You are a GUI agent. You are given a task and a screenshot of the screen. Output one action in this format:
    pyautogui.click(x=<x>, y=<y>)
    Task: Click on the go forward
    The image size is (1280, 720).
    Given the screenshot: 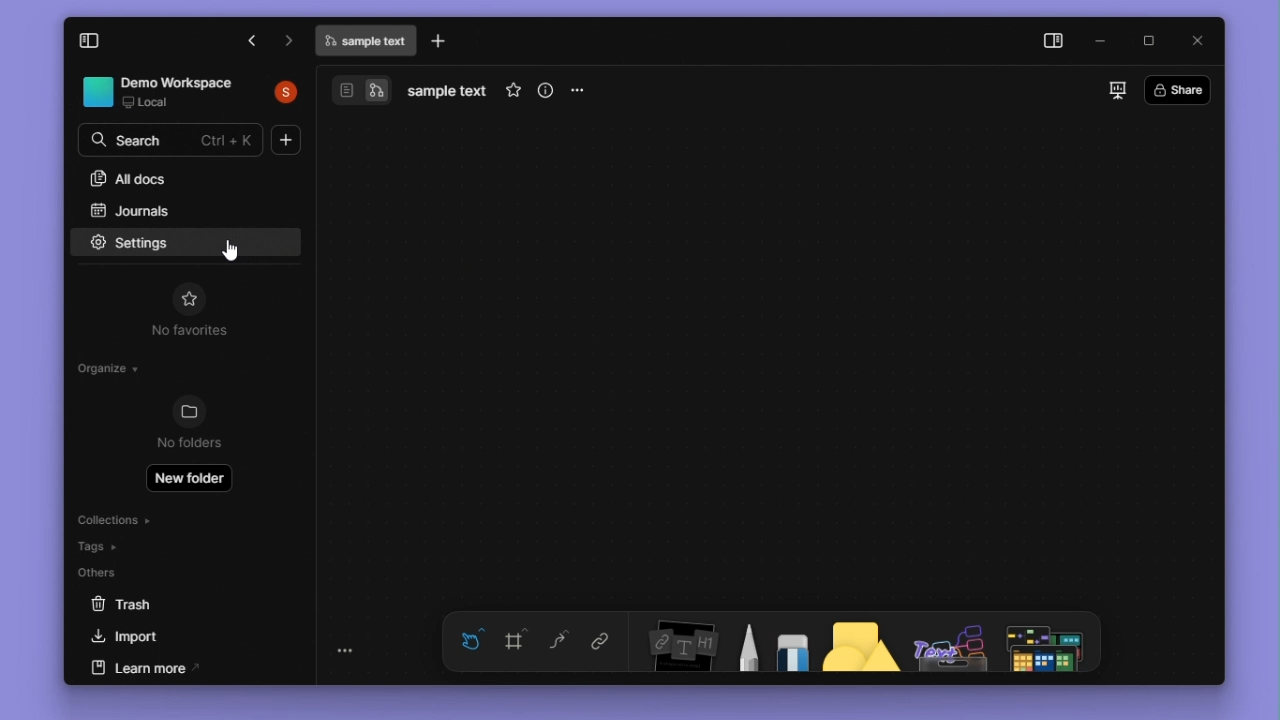 What is the action you would take?
    pyautogui.click(x=254, y=42)
    